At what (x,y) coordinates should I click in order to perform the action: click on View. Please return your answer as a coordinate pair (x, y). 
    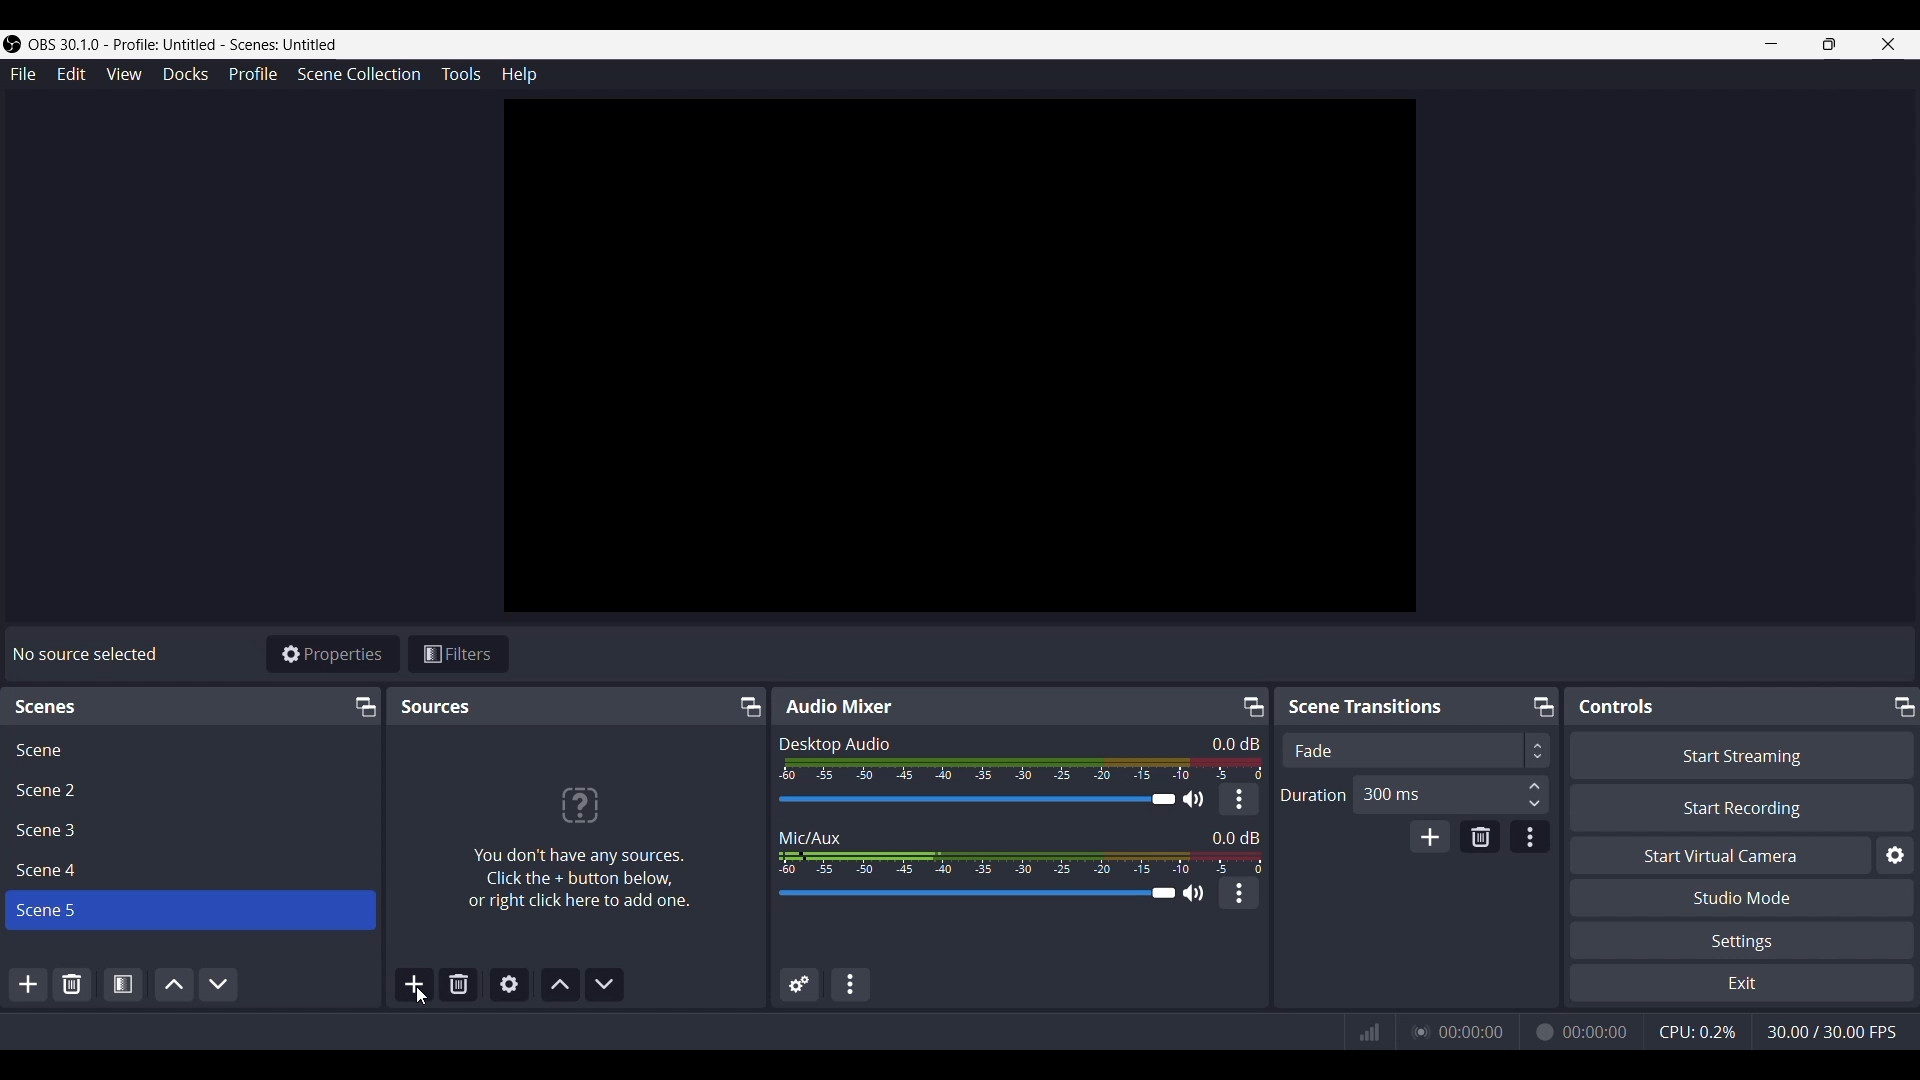
    Looking at the image, I should click on (123, 74).